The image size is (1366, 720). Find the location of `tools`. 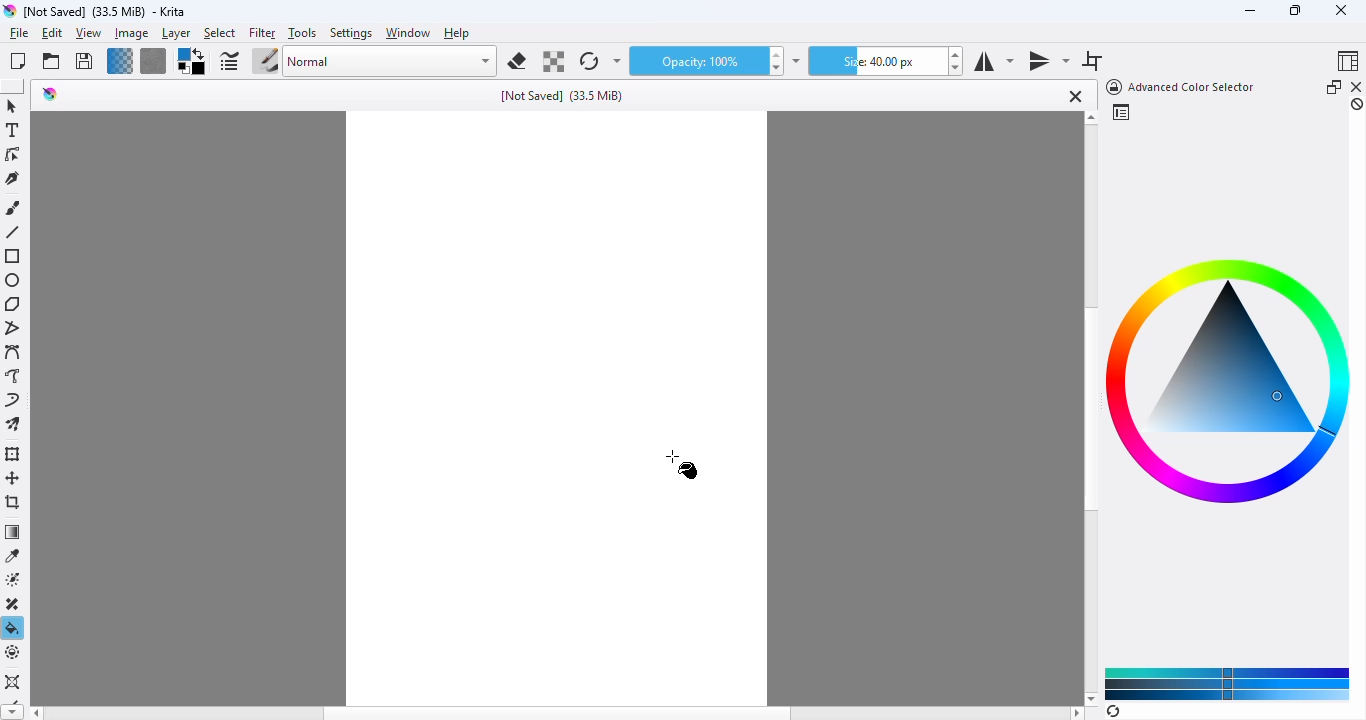

tools is located at coordinates (302, 33).